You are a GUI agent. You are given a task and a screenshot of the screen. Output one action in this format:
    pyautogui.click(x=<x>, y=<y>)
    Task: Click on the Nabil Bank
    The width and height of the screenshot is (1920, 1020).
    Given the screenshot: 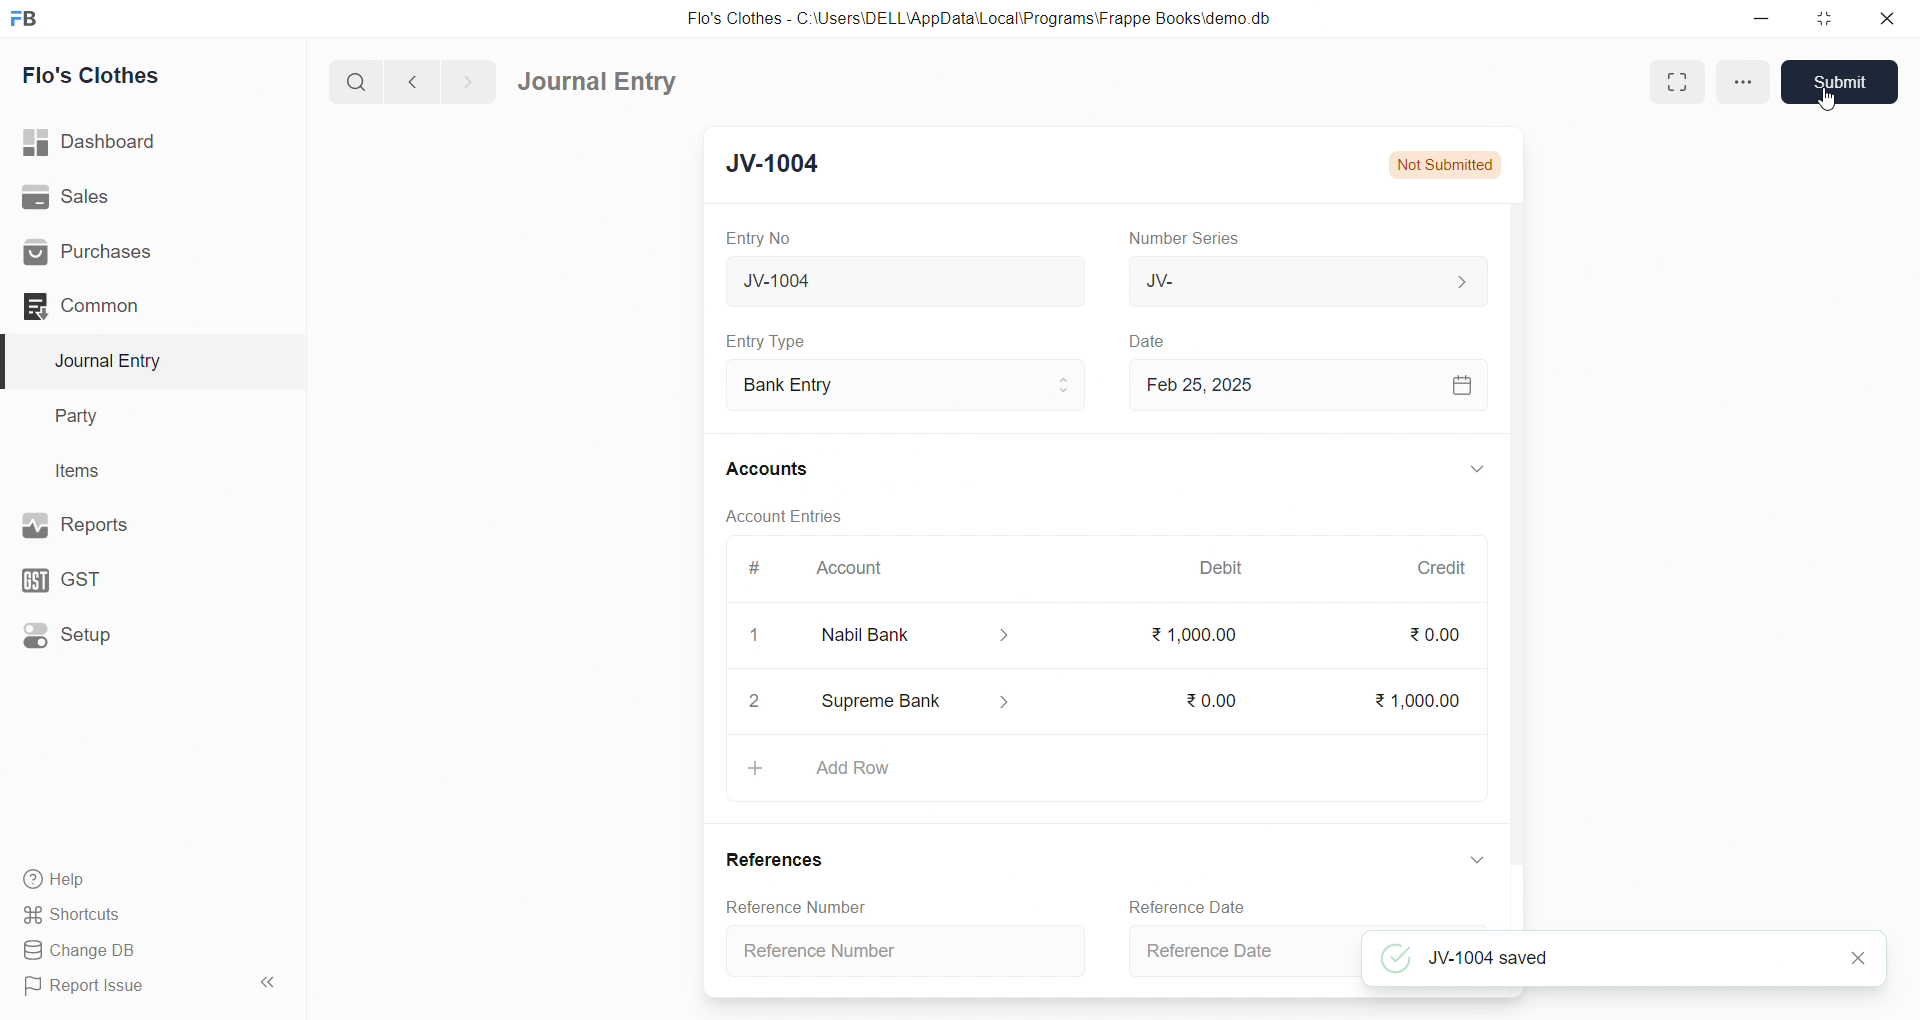 What is the action you would take?
    pyautogui.click(x=905, y=635)
    